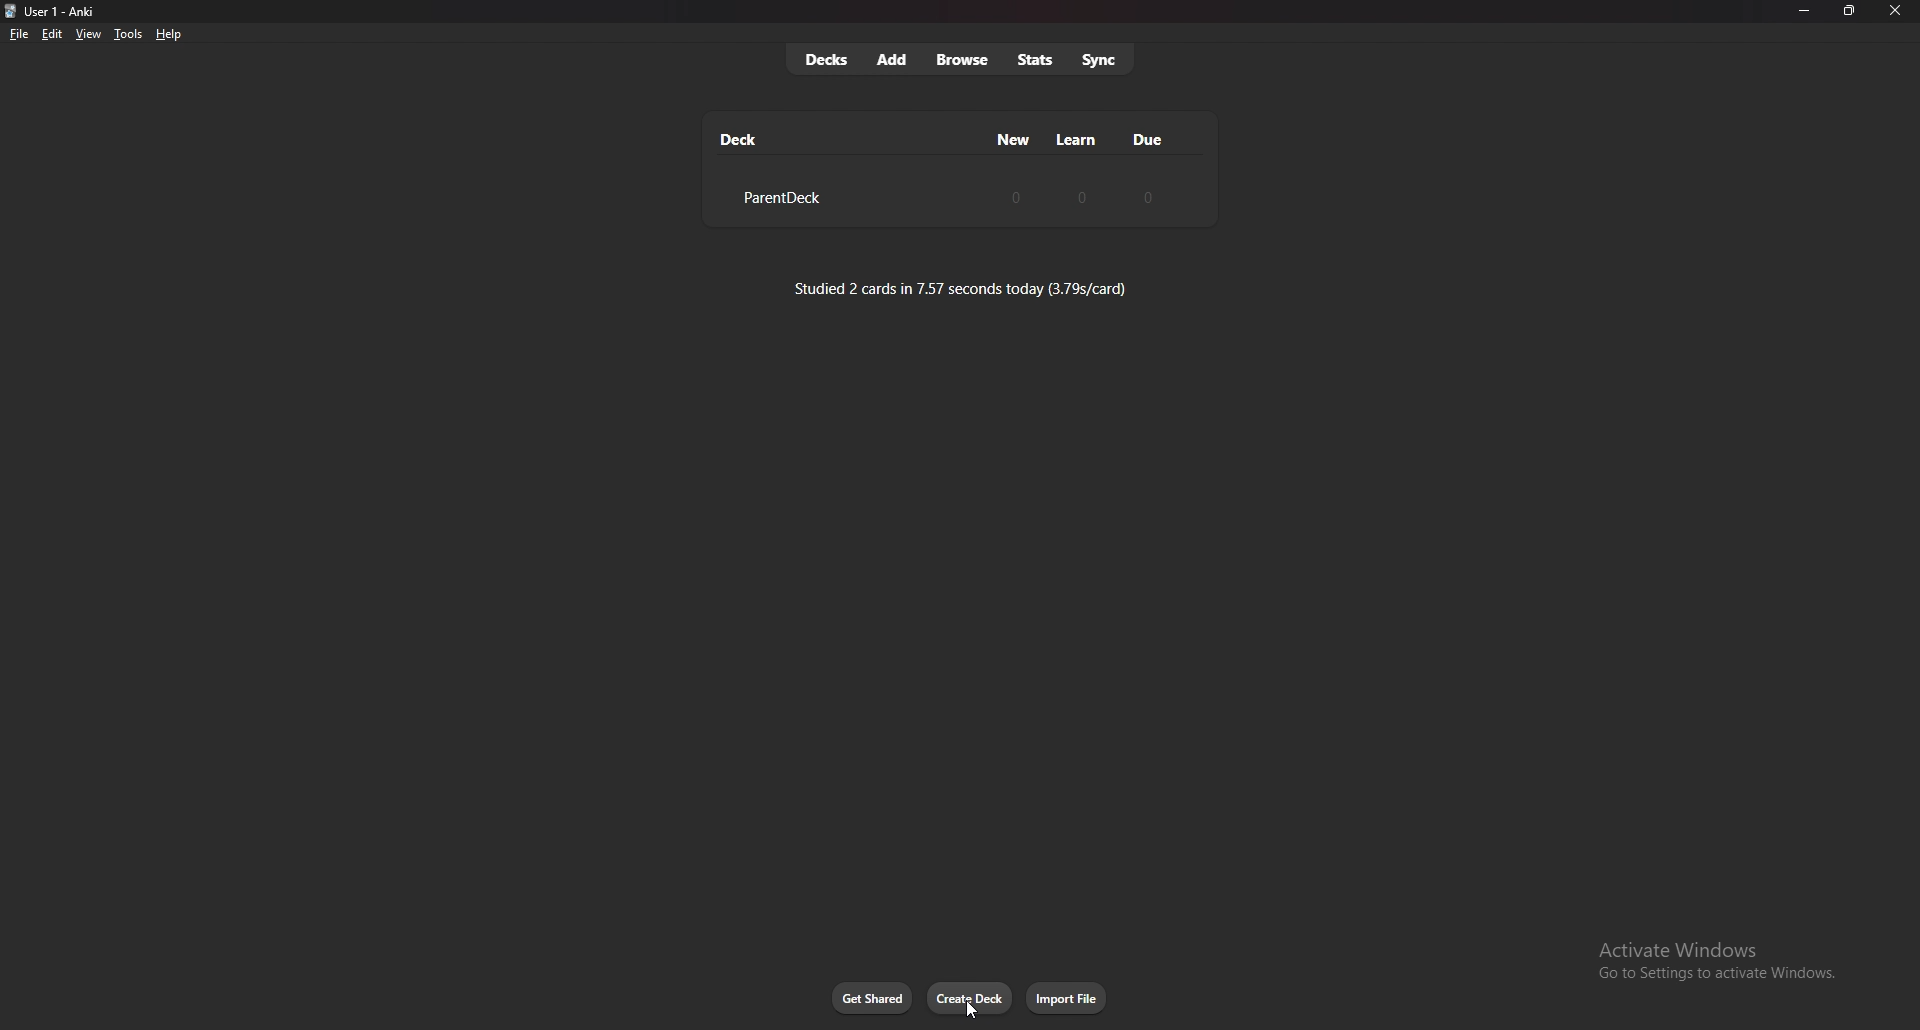 This screenshot has height=1030, width=1920. I want to click on learn, so click(1077, 140).